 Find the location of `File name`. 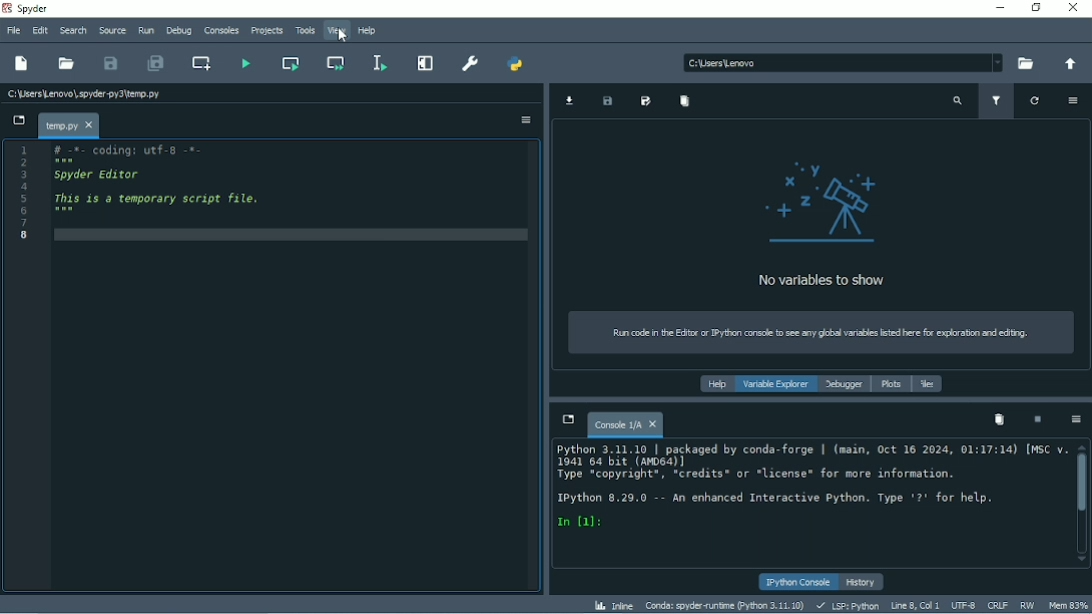

File name is located at coordinates (67, 125).